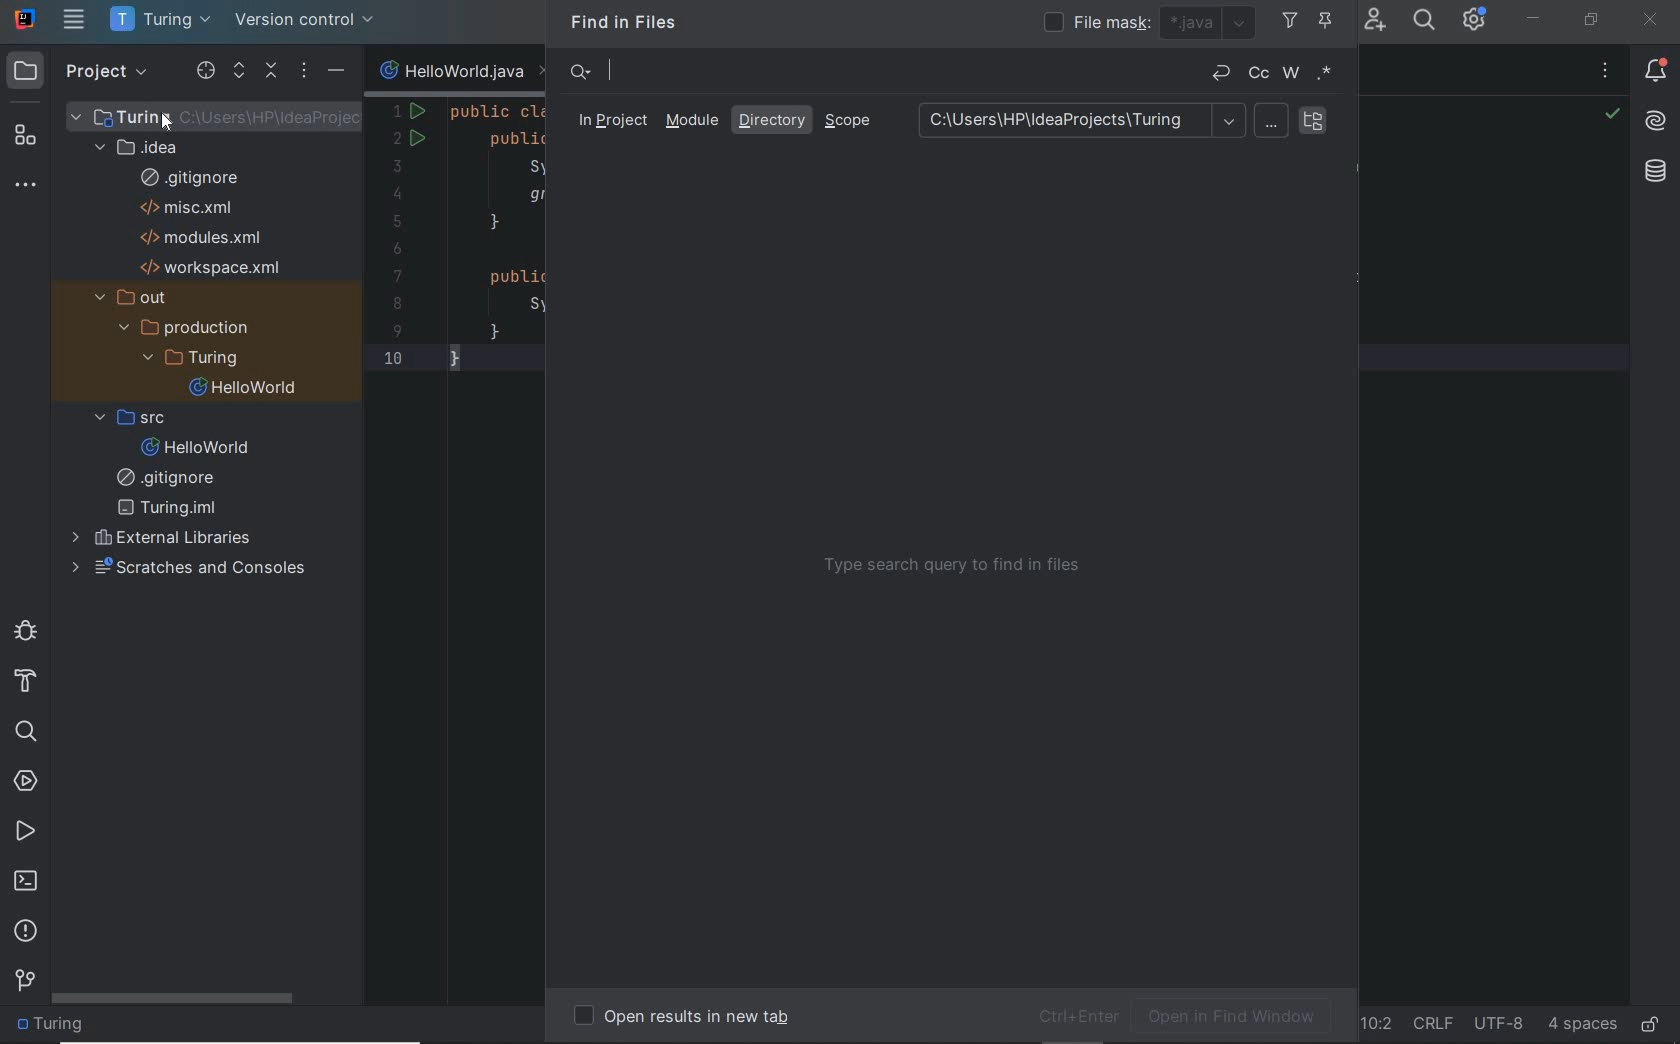 The height and width of the screenshot is (1044, 1680). I want to click on open results in new tab, so click(690, 1018).